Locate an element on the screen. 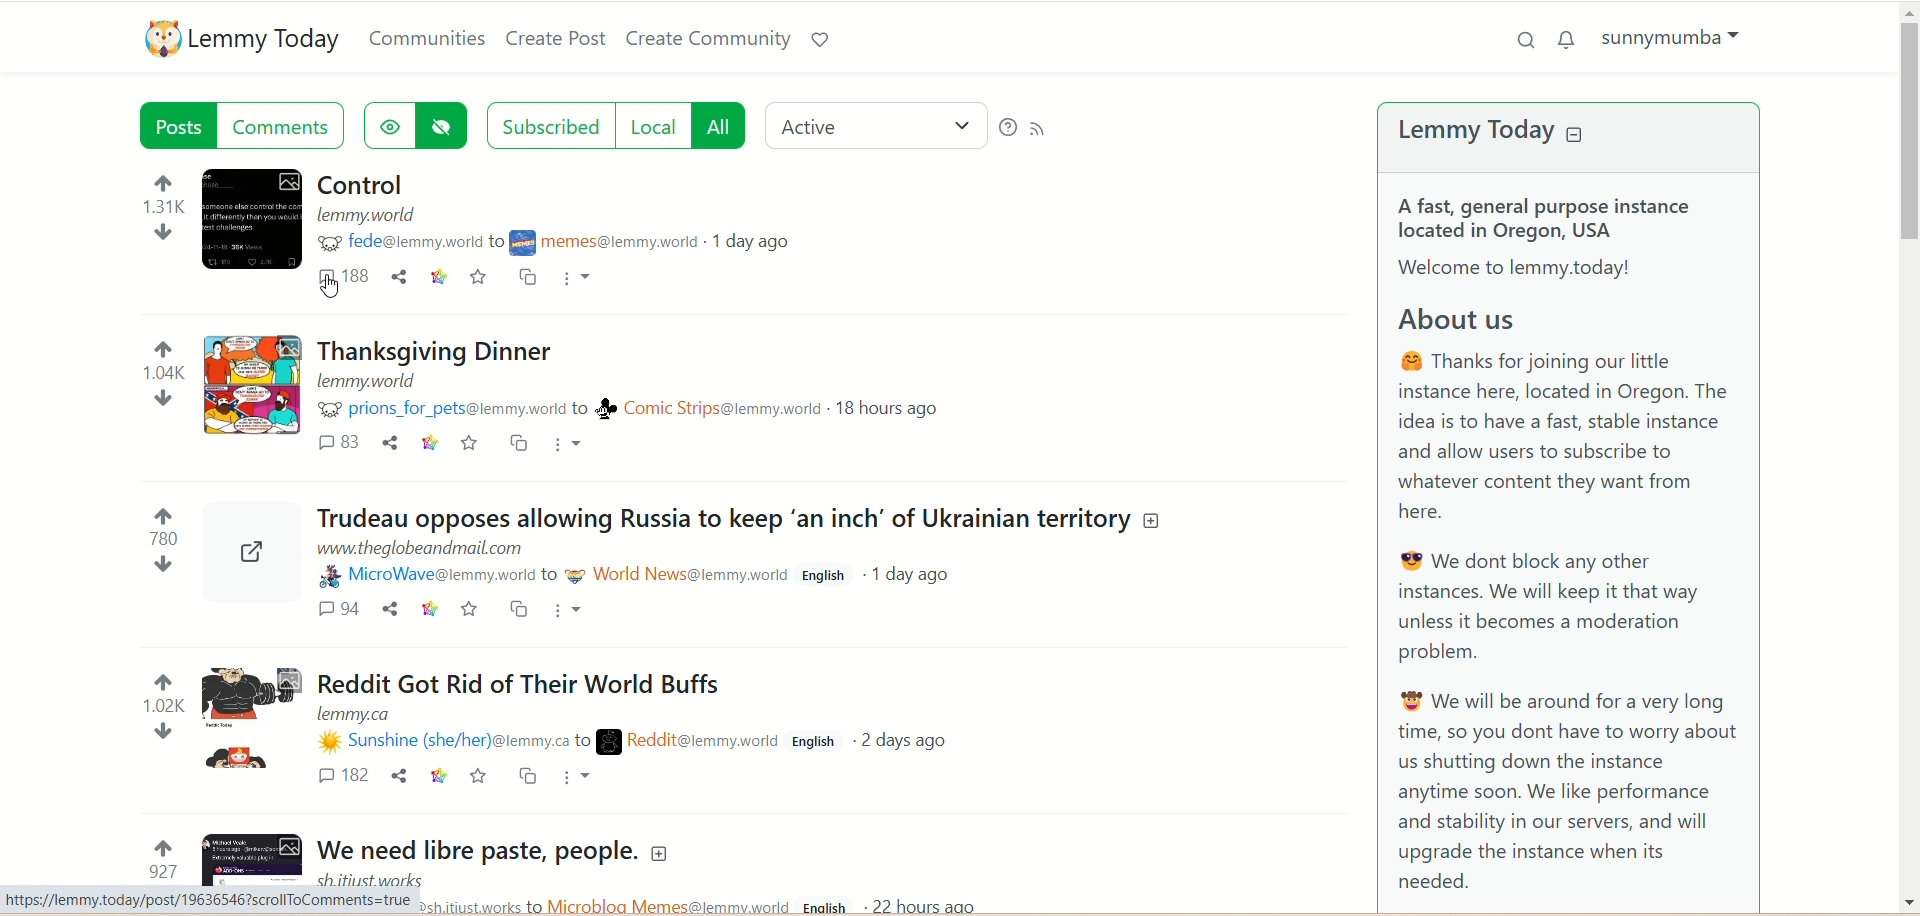 The width and height of the screenshot is (1920, 916). post is located at coordinates (175, 124).